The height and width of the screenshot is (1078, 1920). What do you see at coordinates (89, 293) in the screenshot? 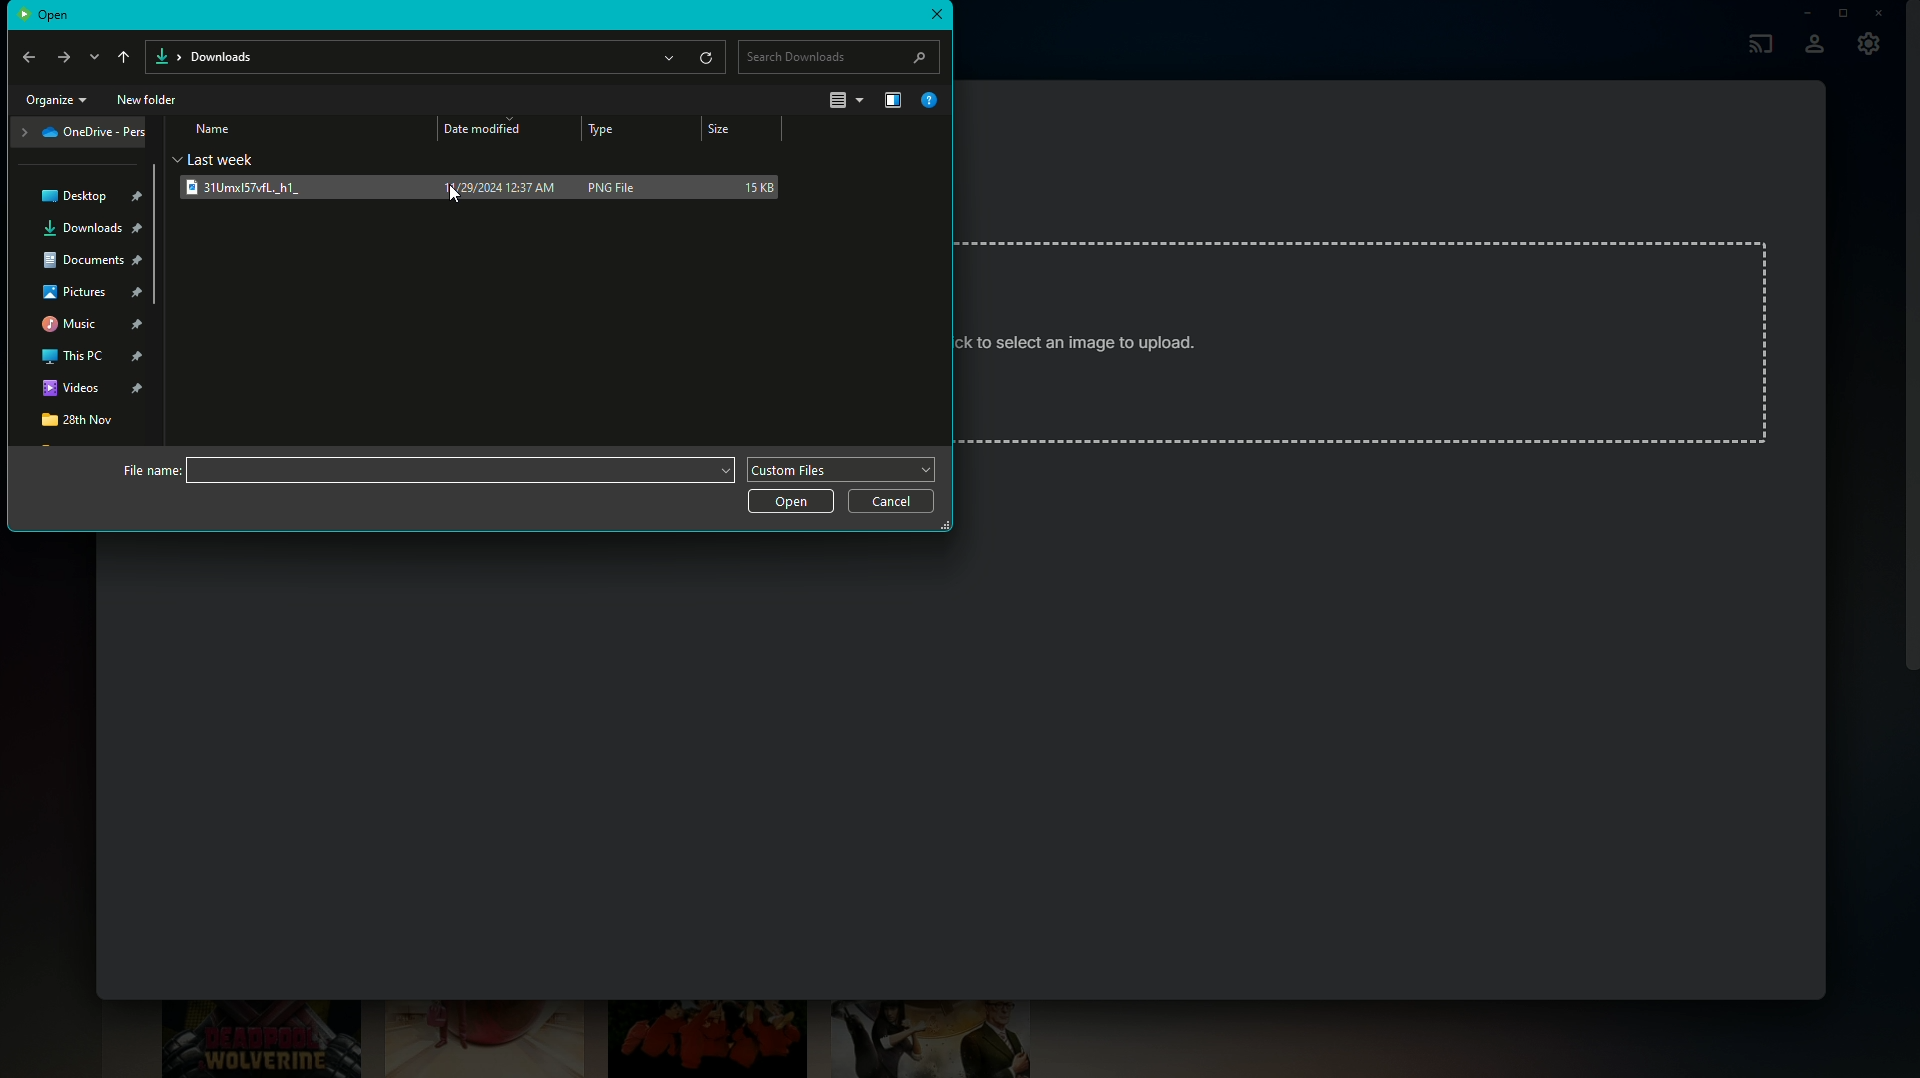
I see `Pictures` at bounding box center [89, 293].